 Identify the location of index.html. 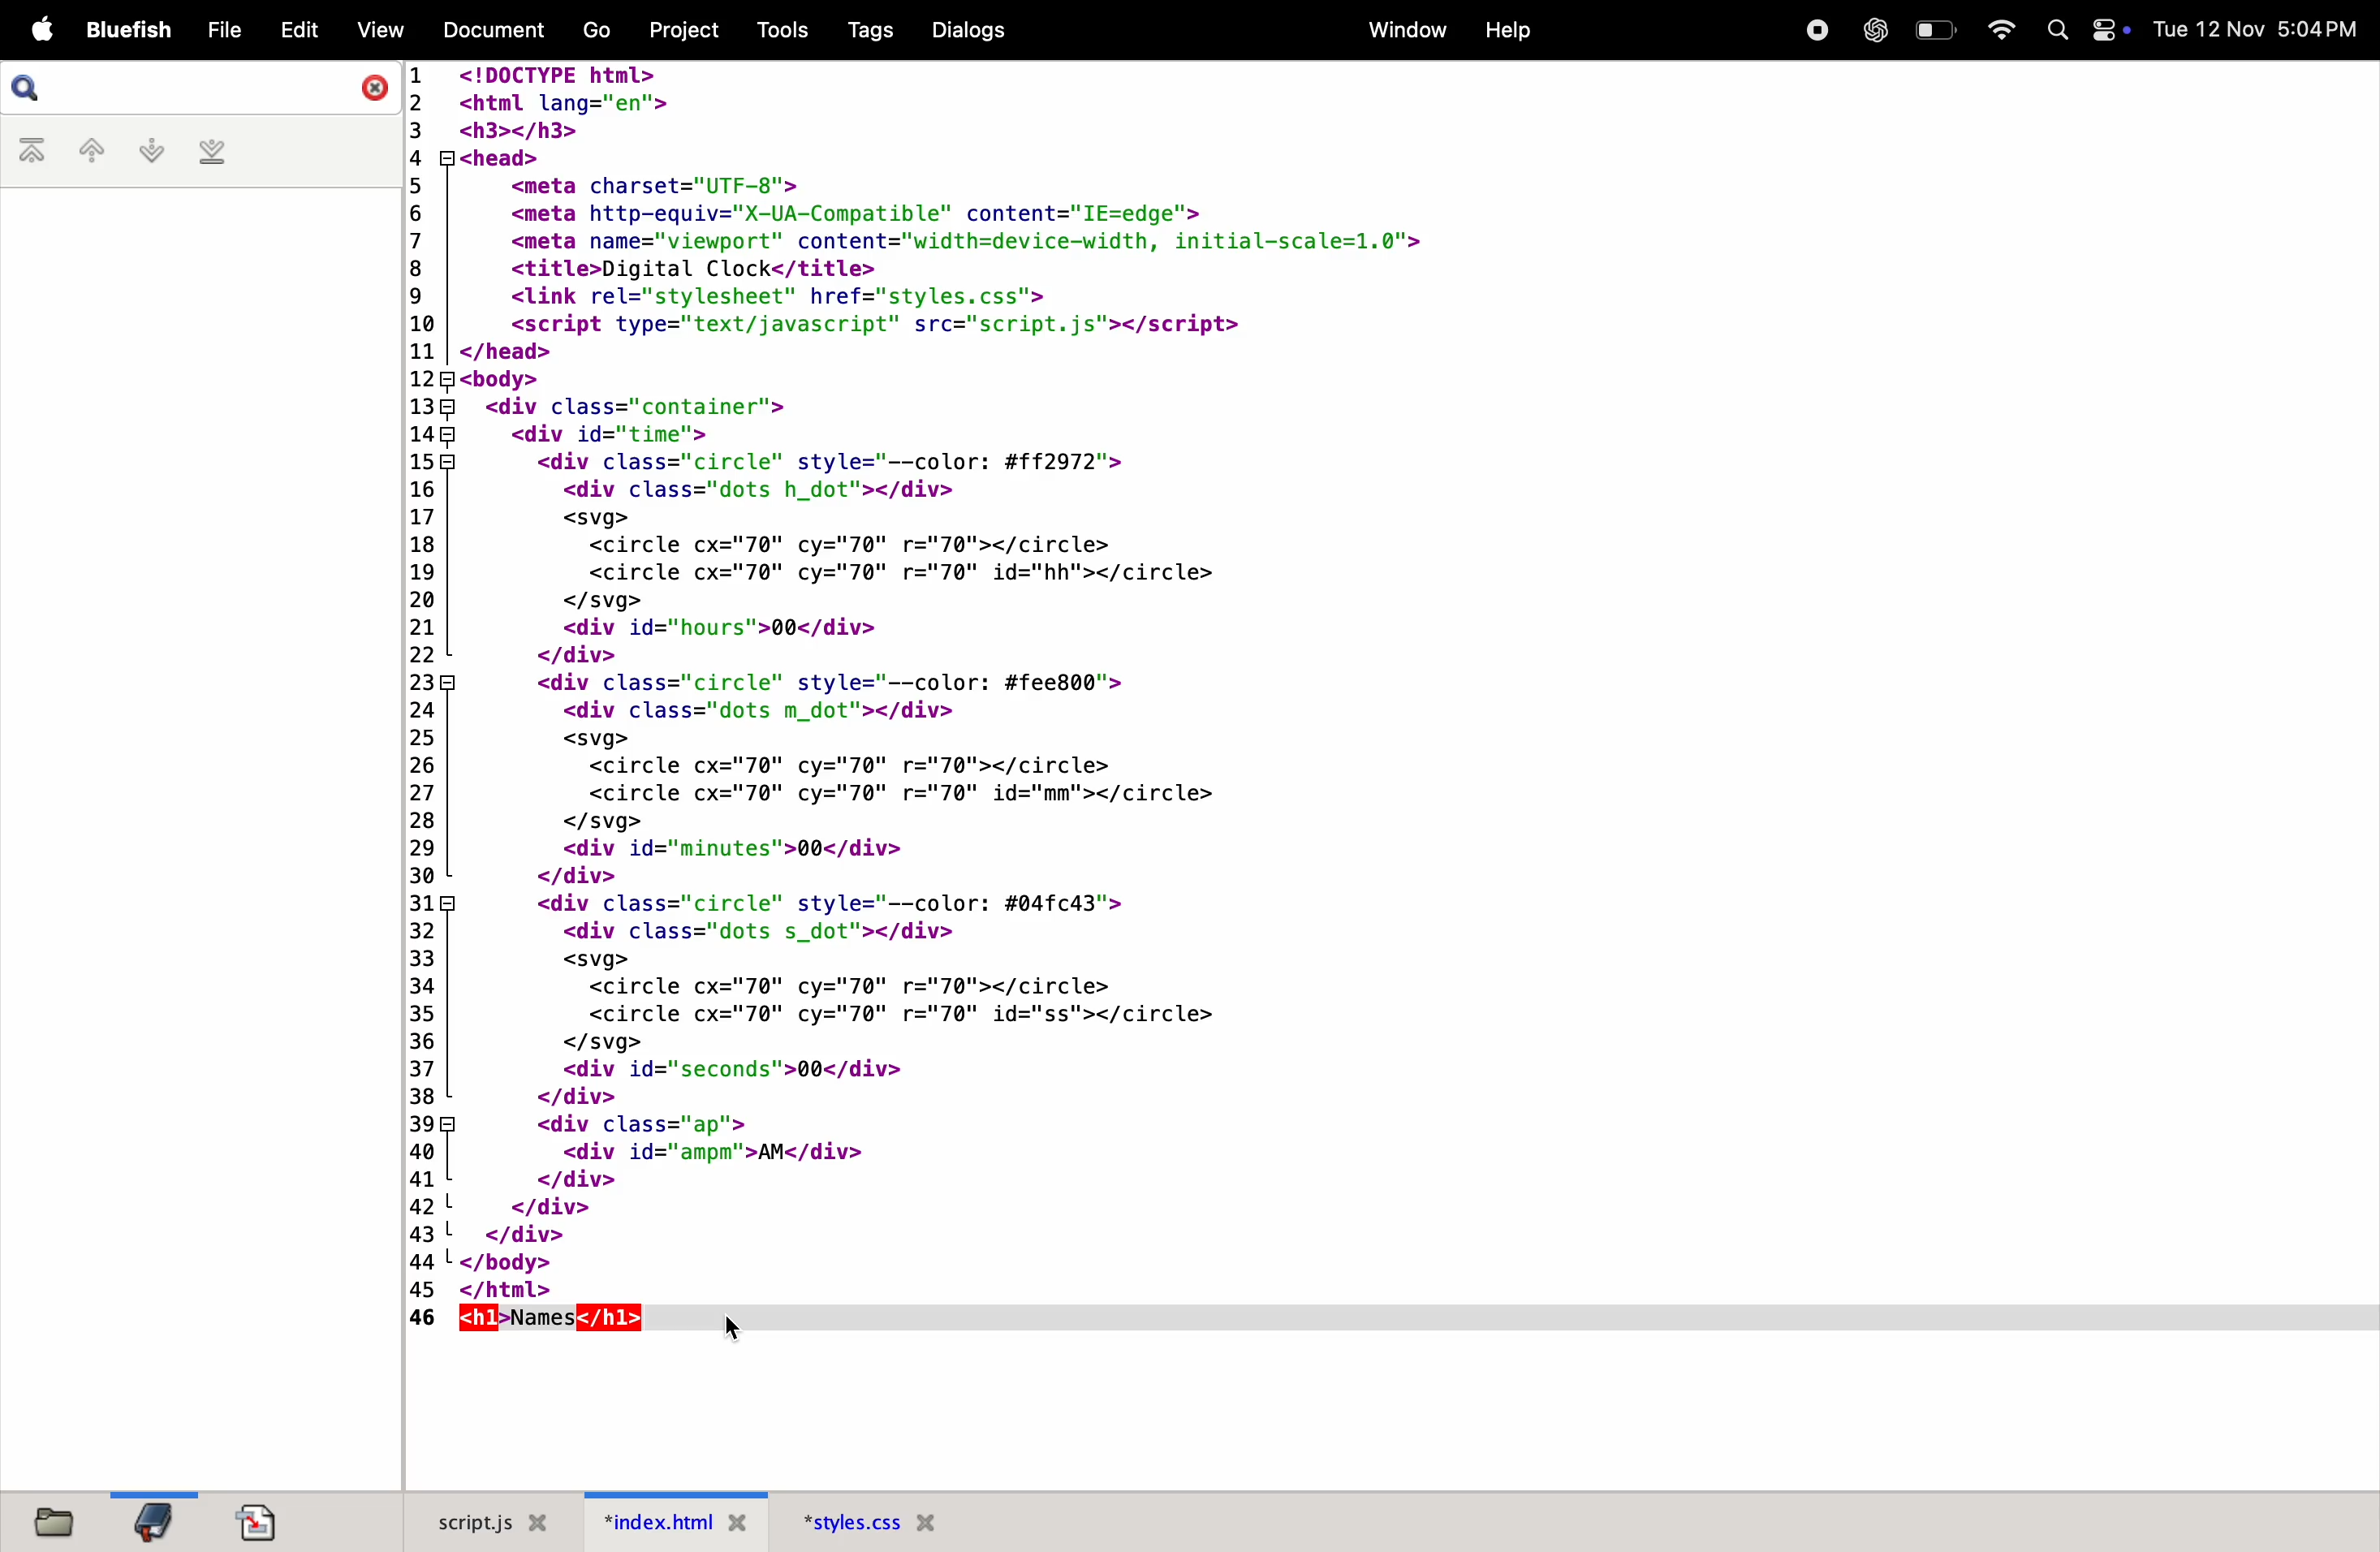
(668, 1519).